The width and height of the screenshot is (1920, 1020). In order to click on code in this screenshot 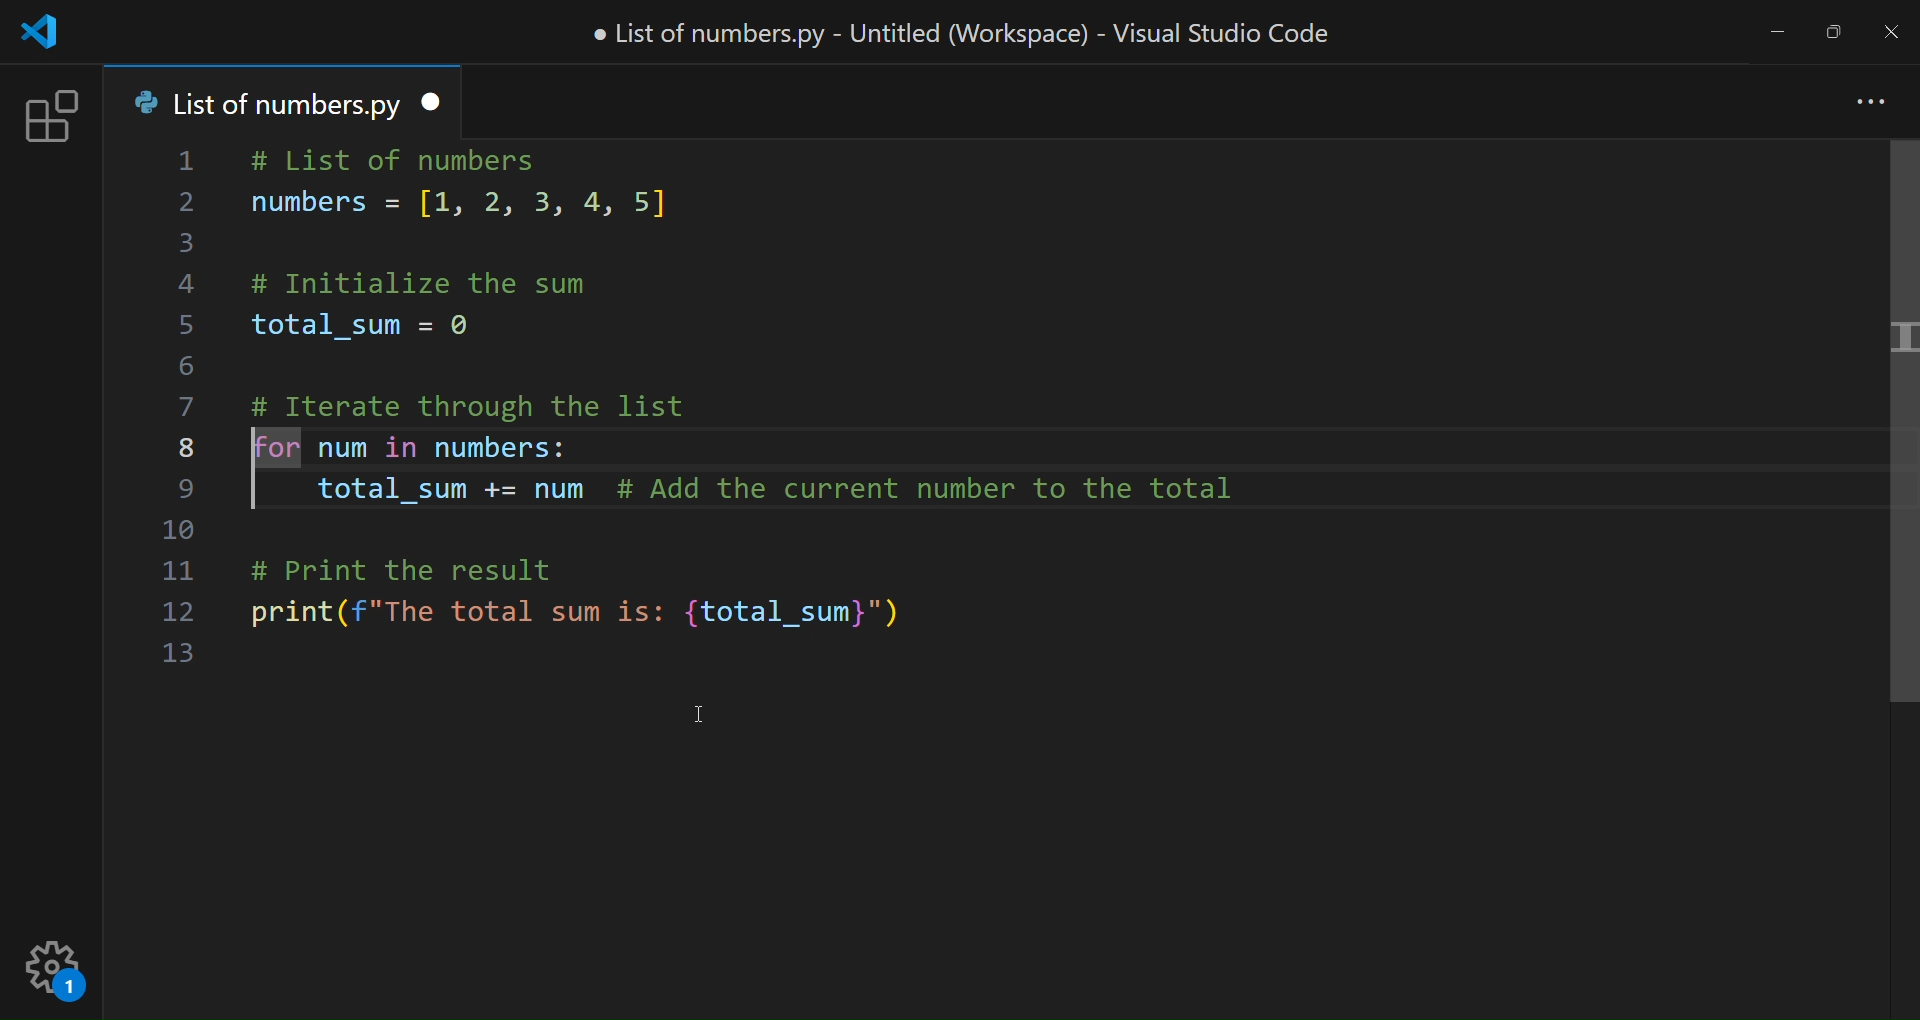, I will do `click(741, 398)`.